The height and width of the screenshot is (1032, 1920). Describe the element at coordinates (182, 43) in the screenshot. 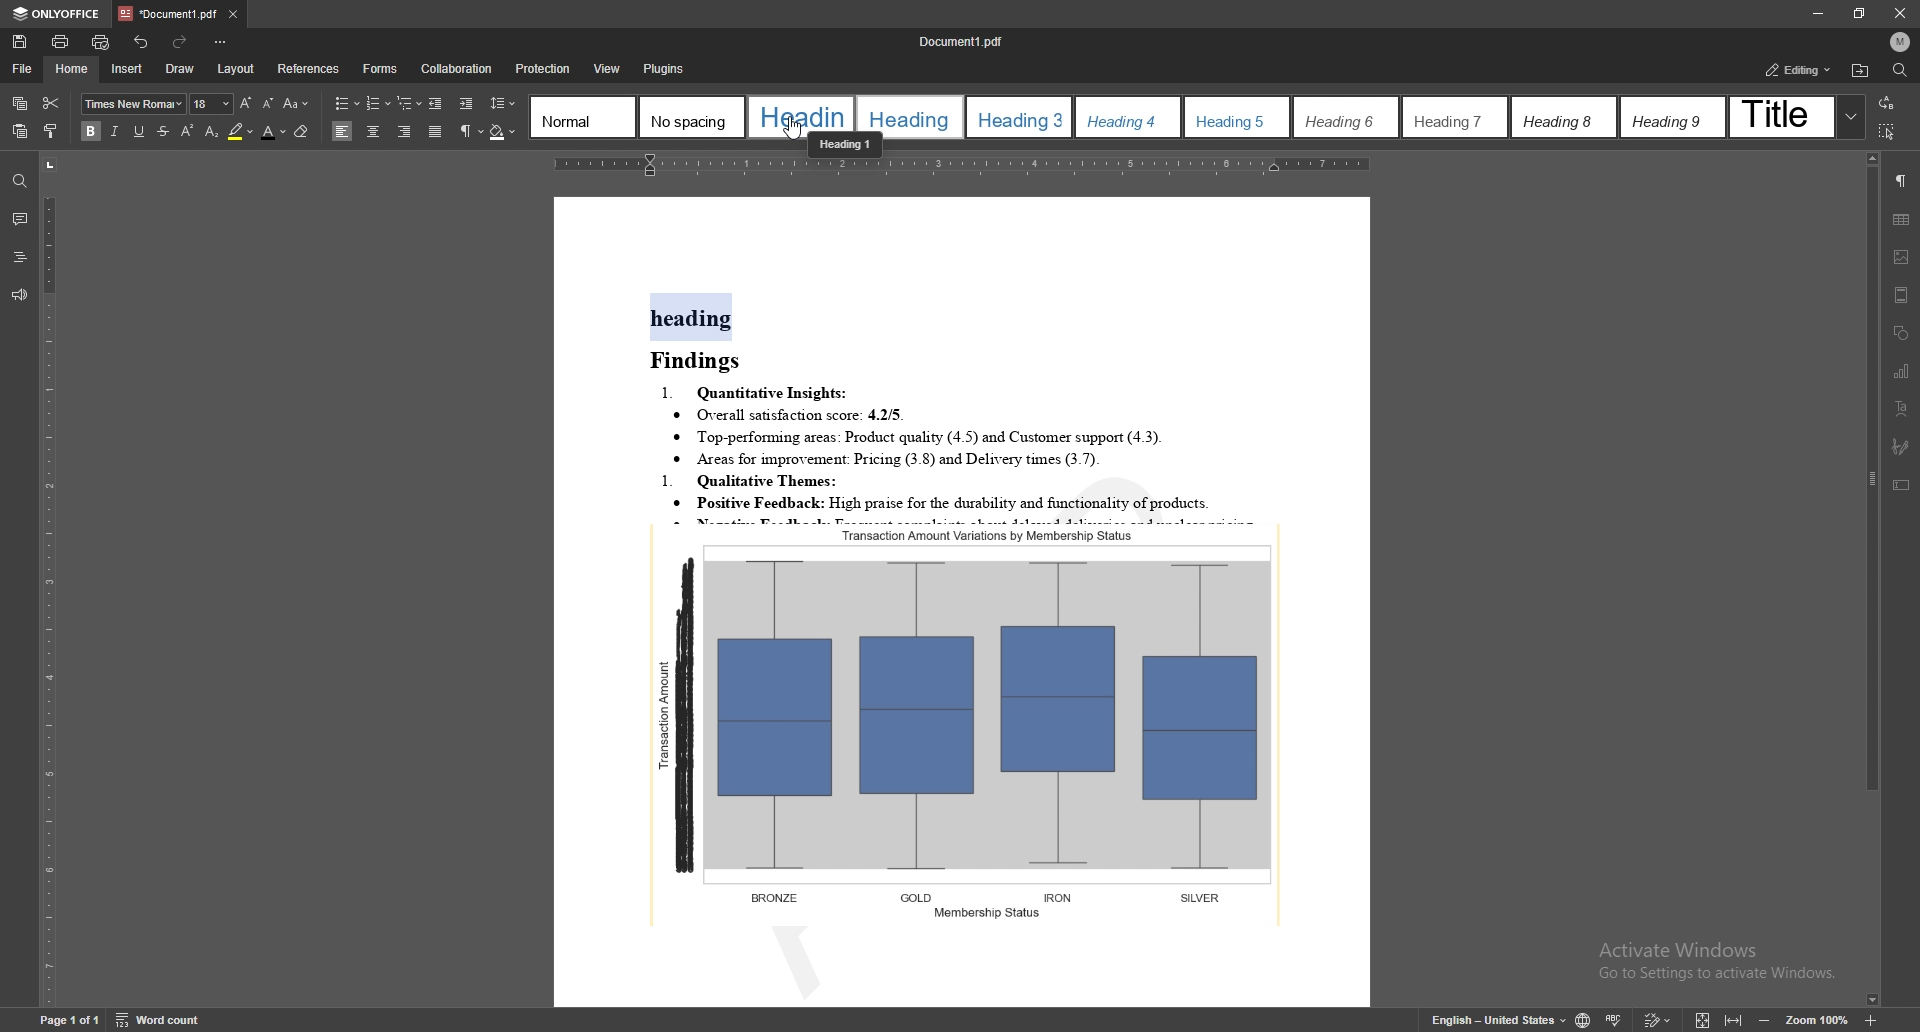

I see `redo` at that location.